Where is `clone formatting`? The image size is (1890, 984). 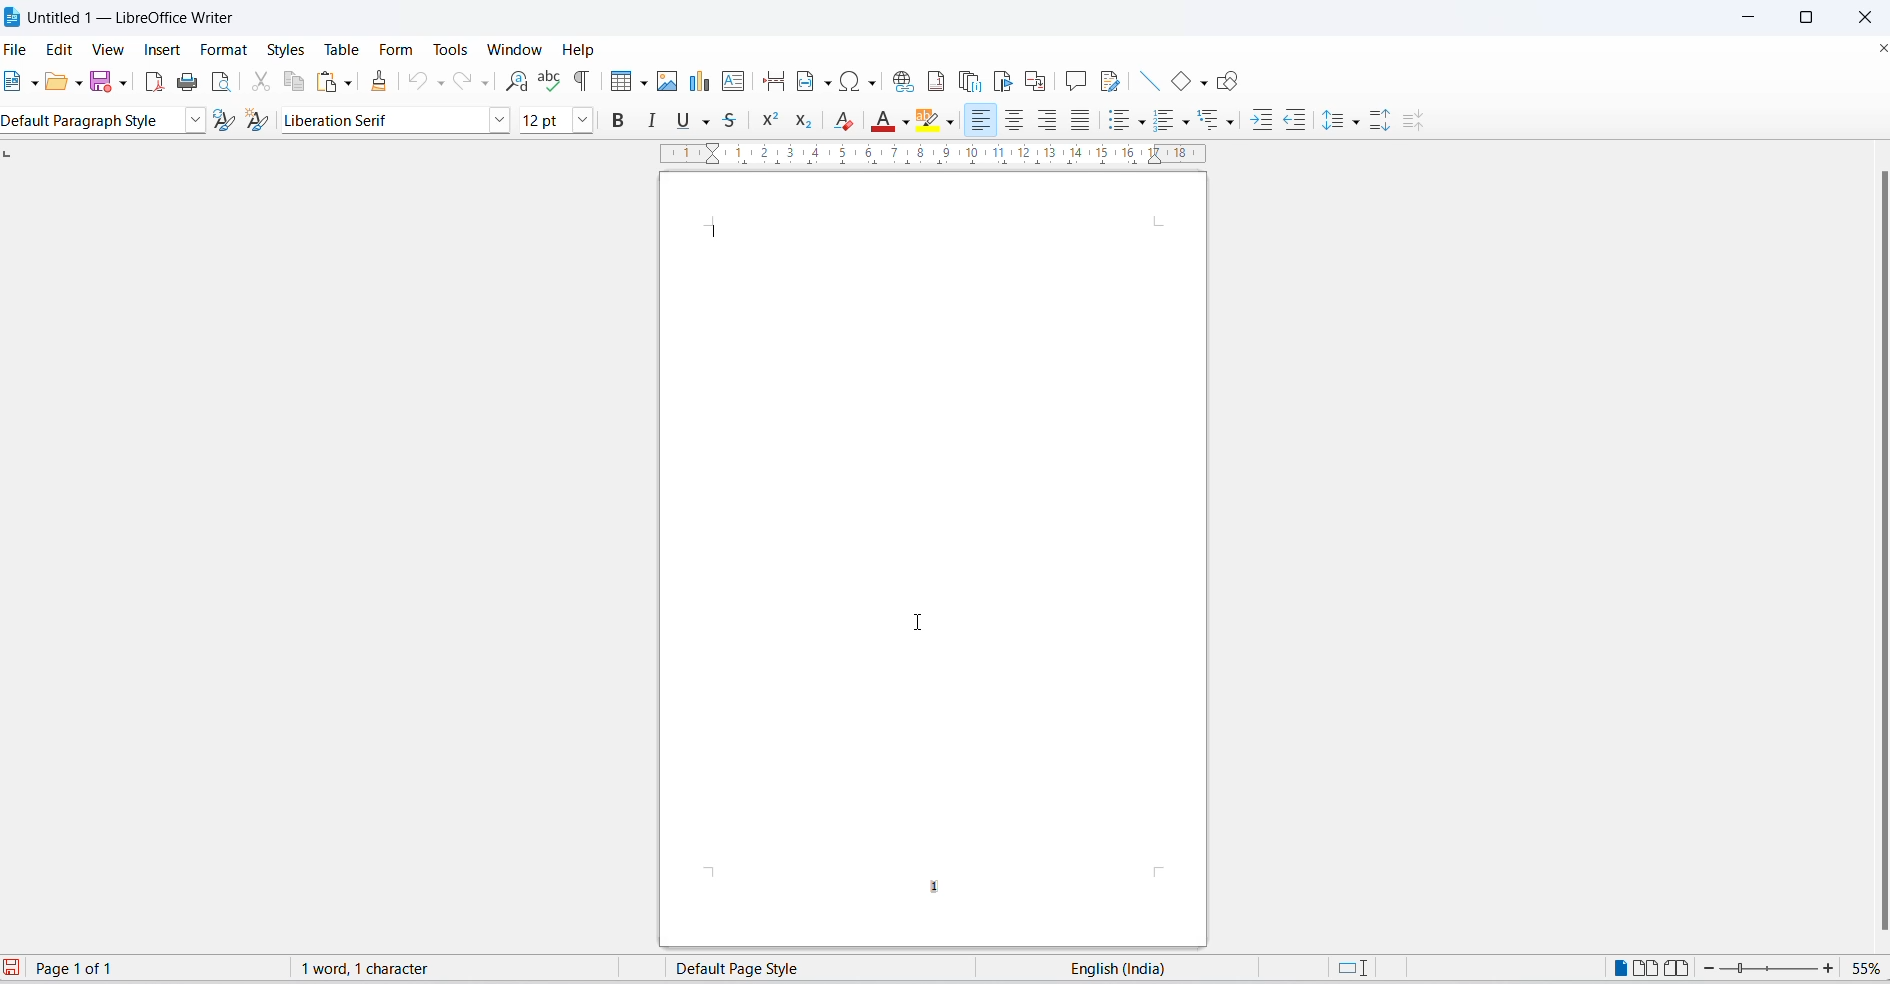 clone formatting is located at coordinates (381, 85).